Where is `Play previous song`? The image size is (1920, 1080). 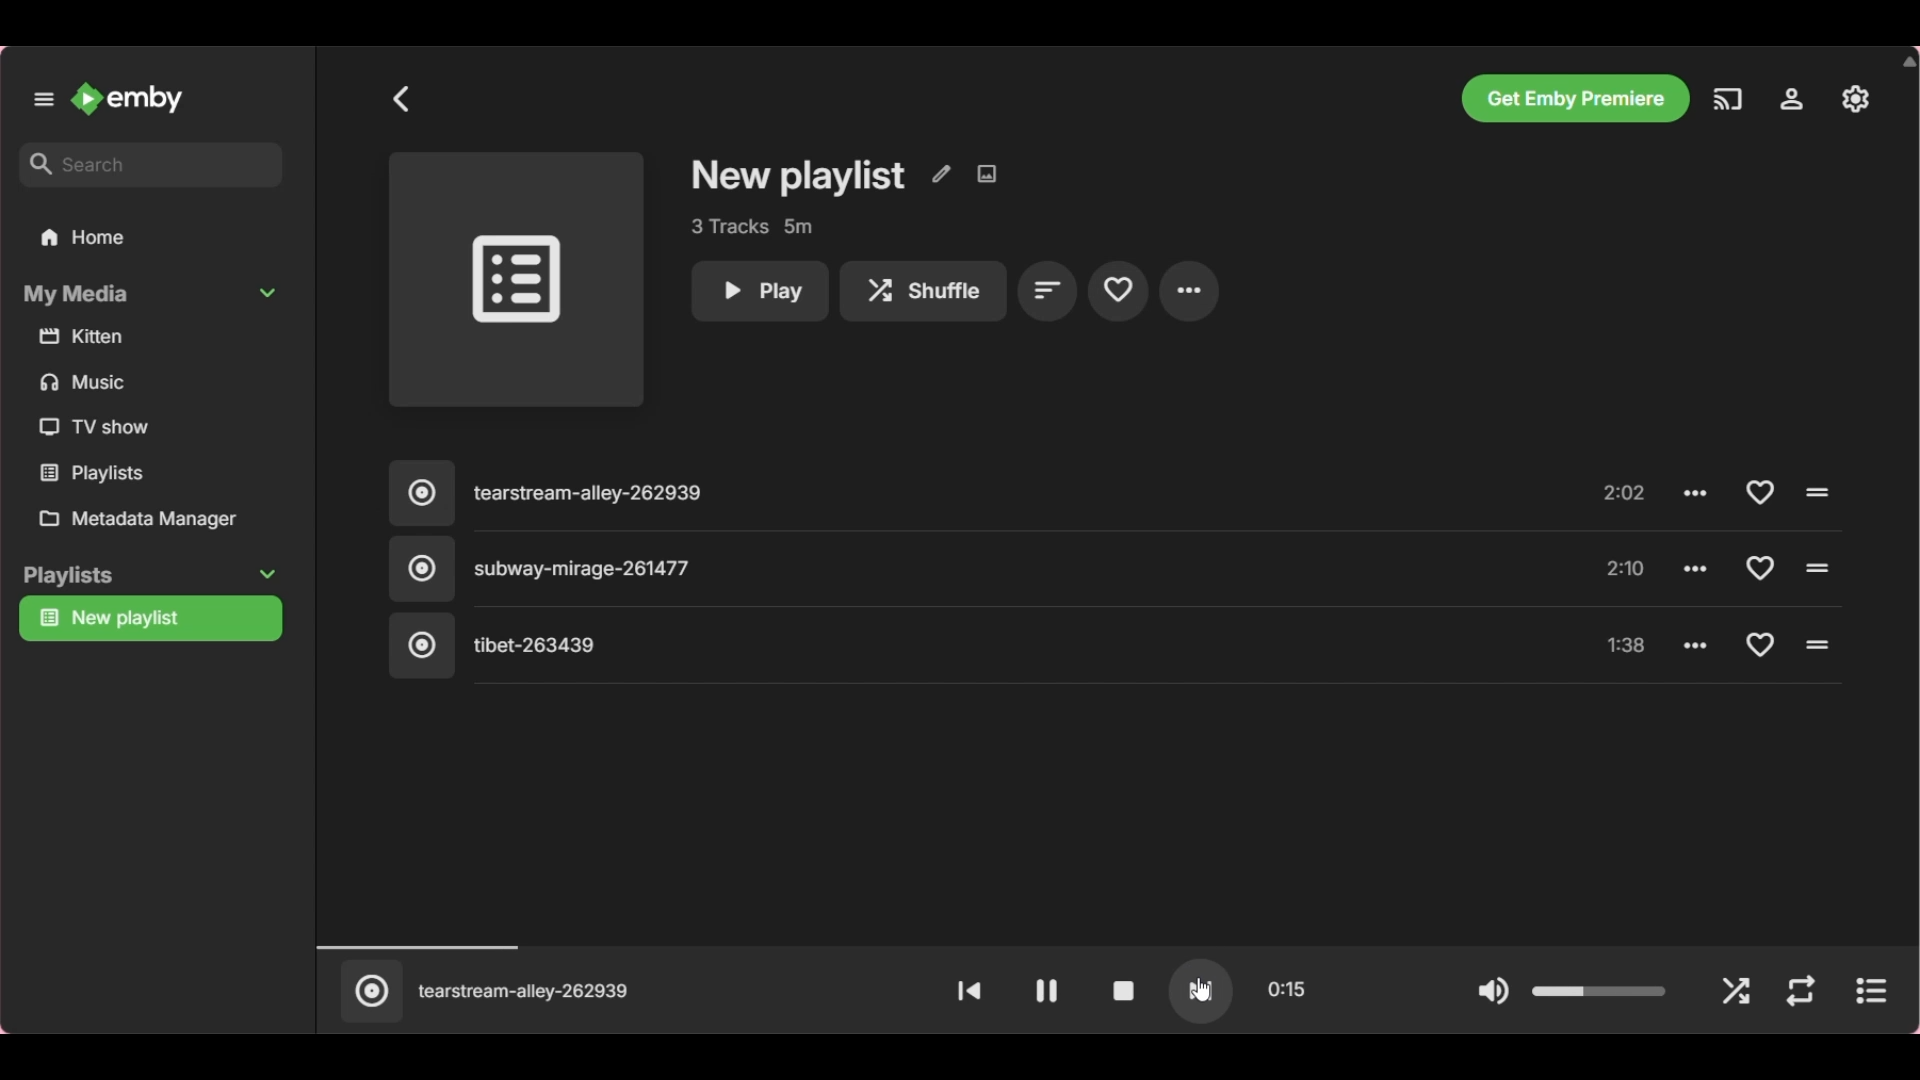 Play previous song is located at coordinates (967, 989).